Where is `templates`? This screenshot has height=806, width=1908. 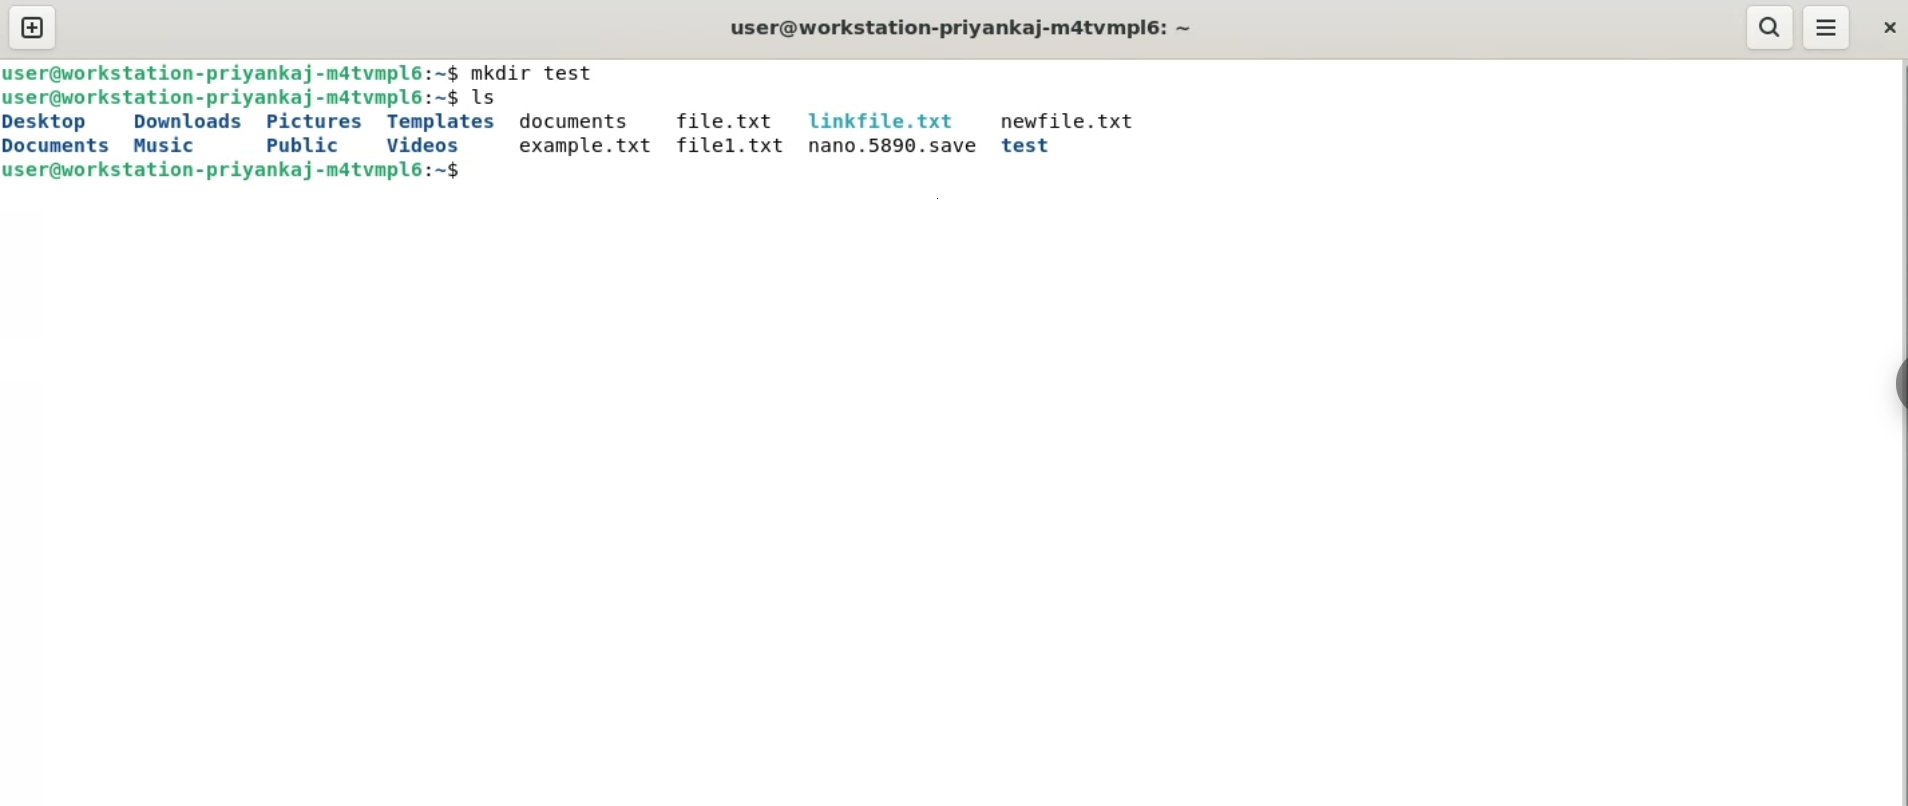
templates is located at coordinates (443, 122).